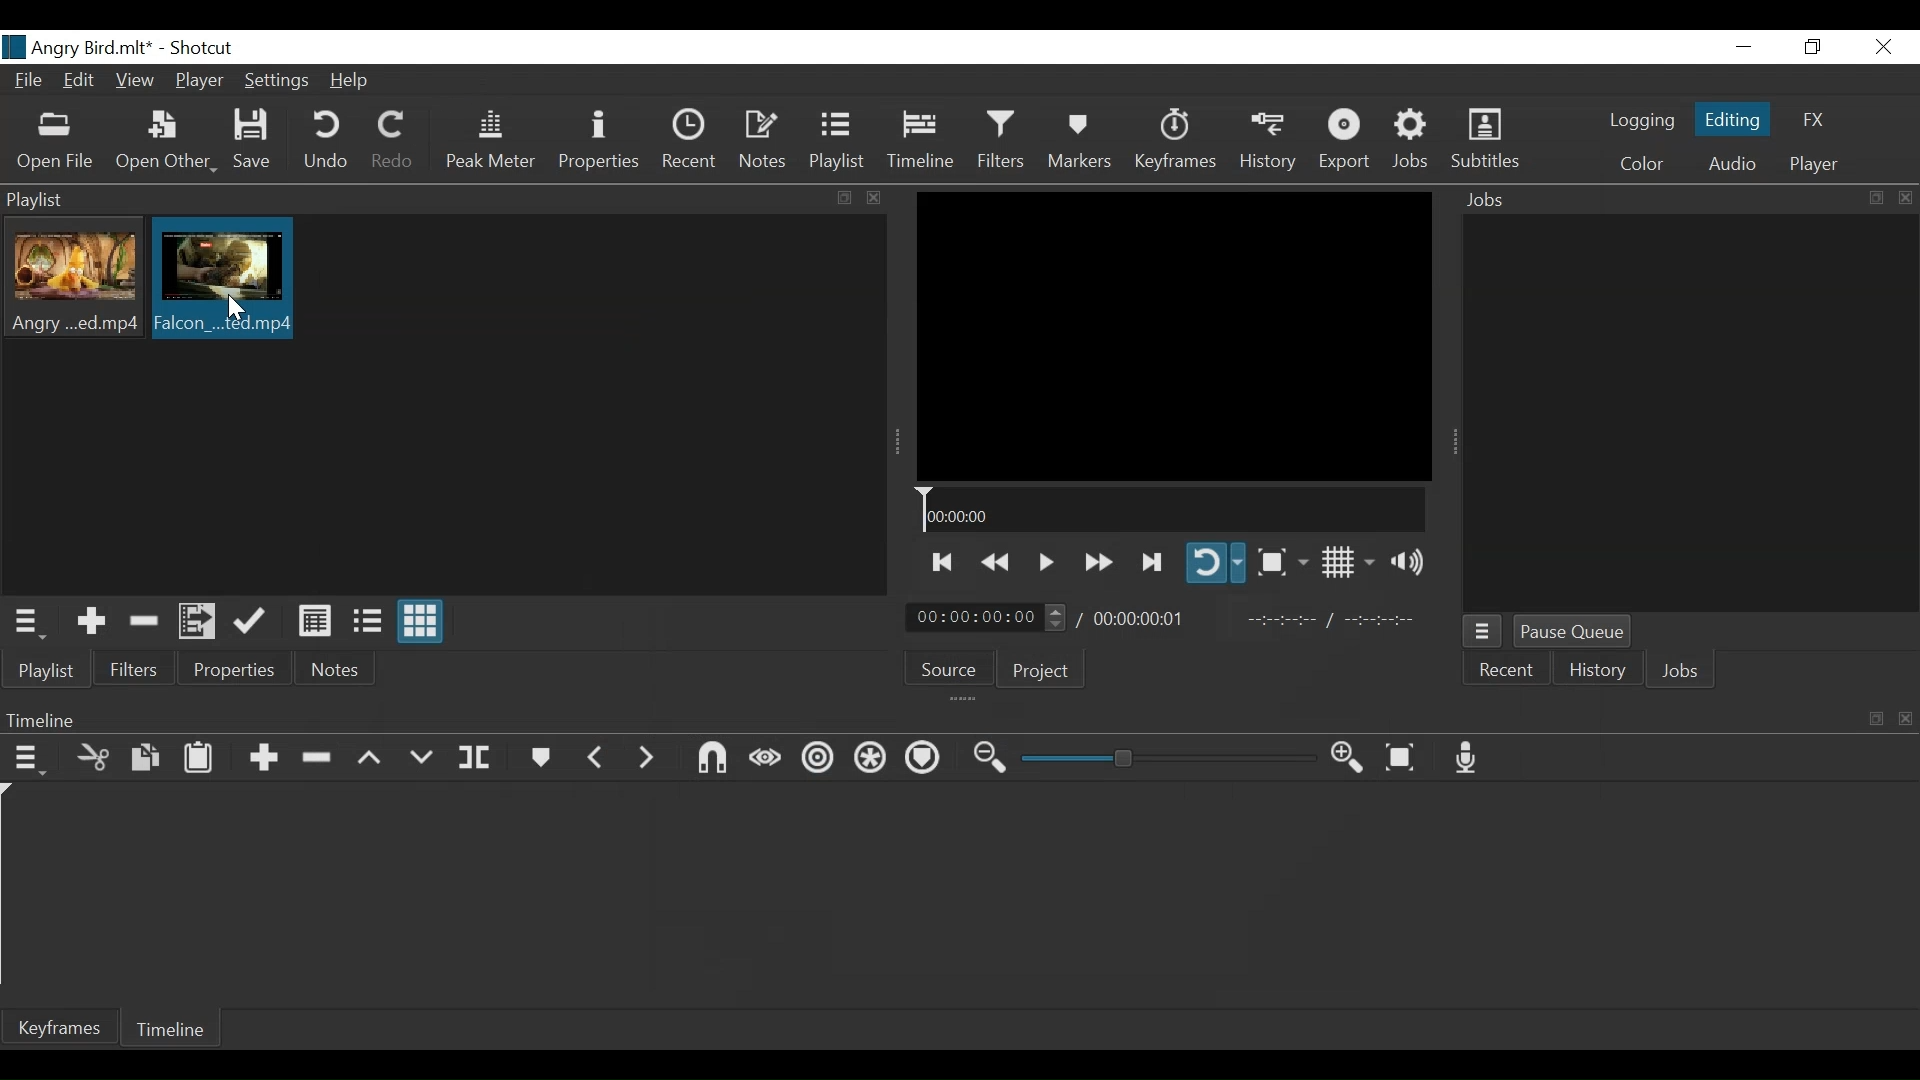  What do you see at coordinates (32, 757) in the screenshot?
I see `Timeline menu` at bounding box center [32, 757].